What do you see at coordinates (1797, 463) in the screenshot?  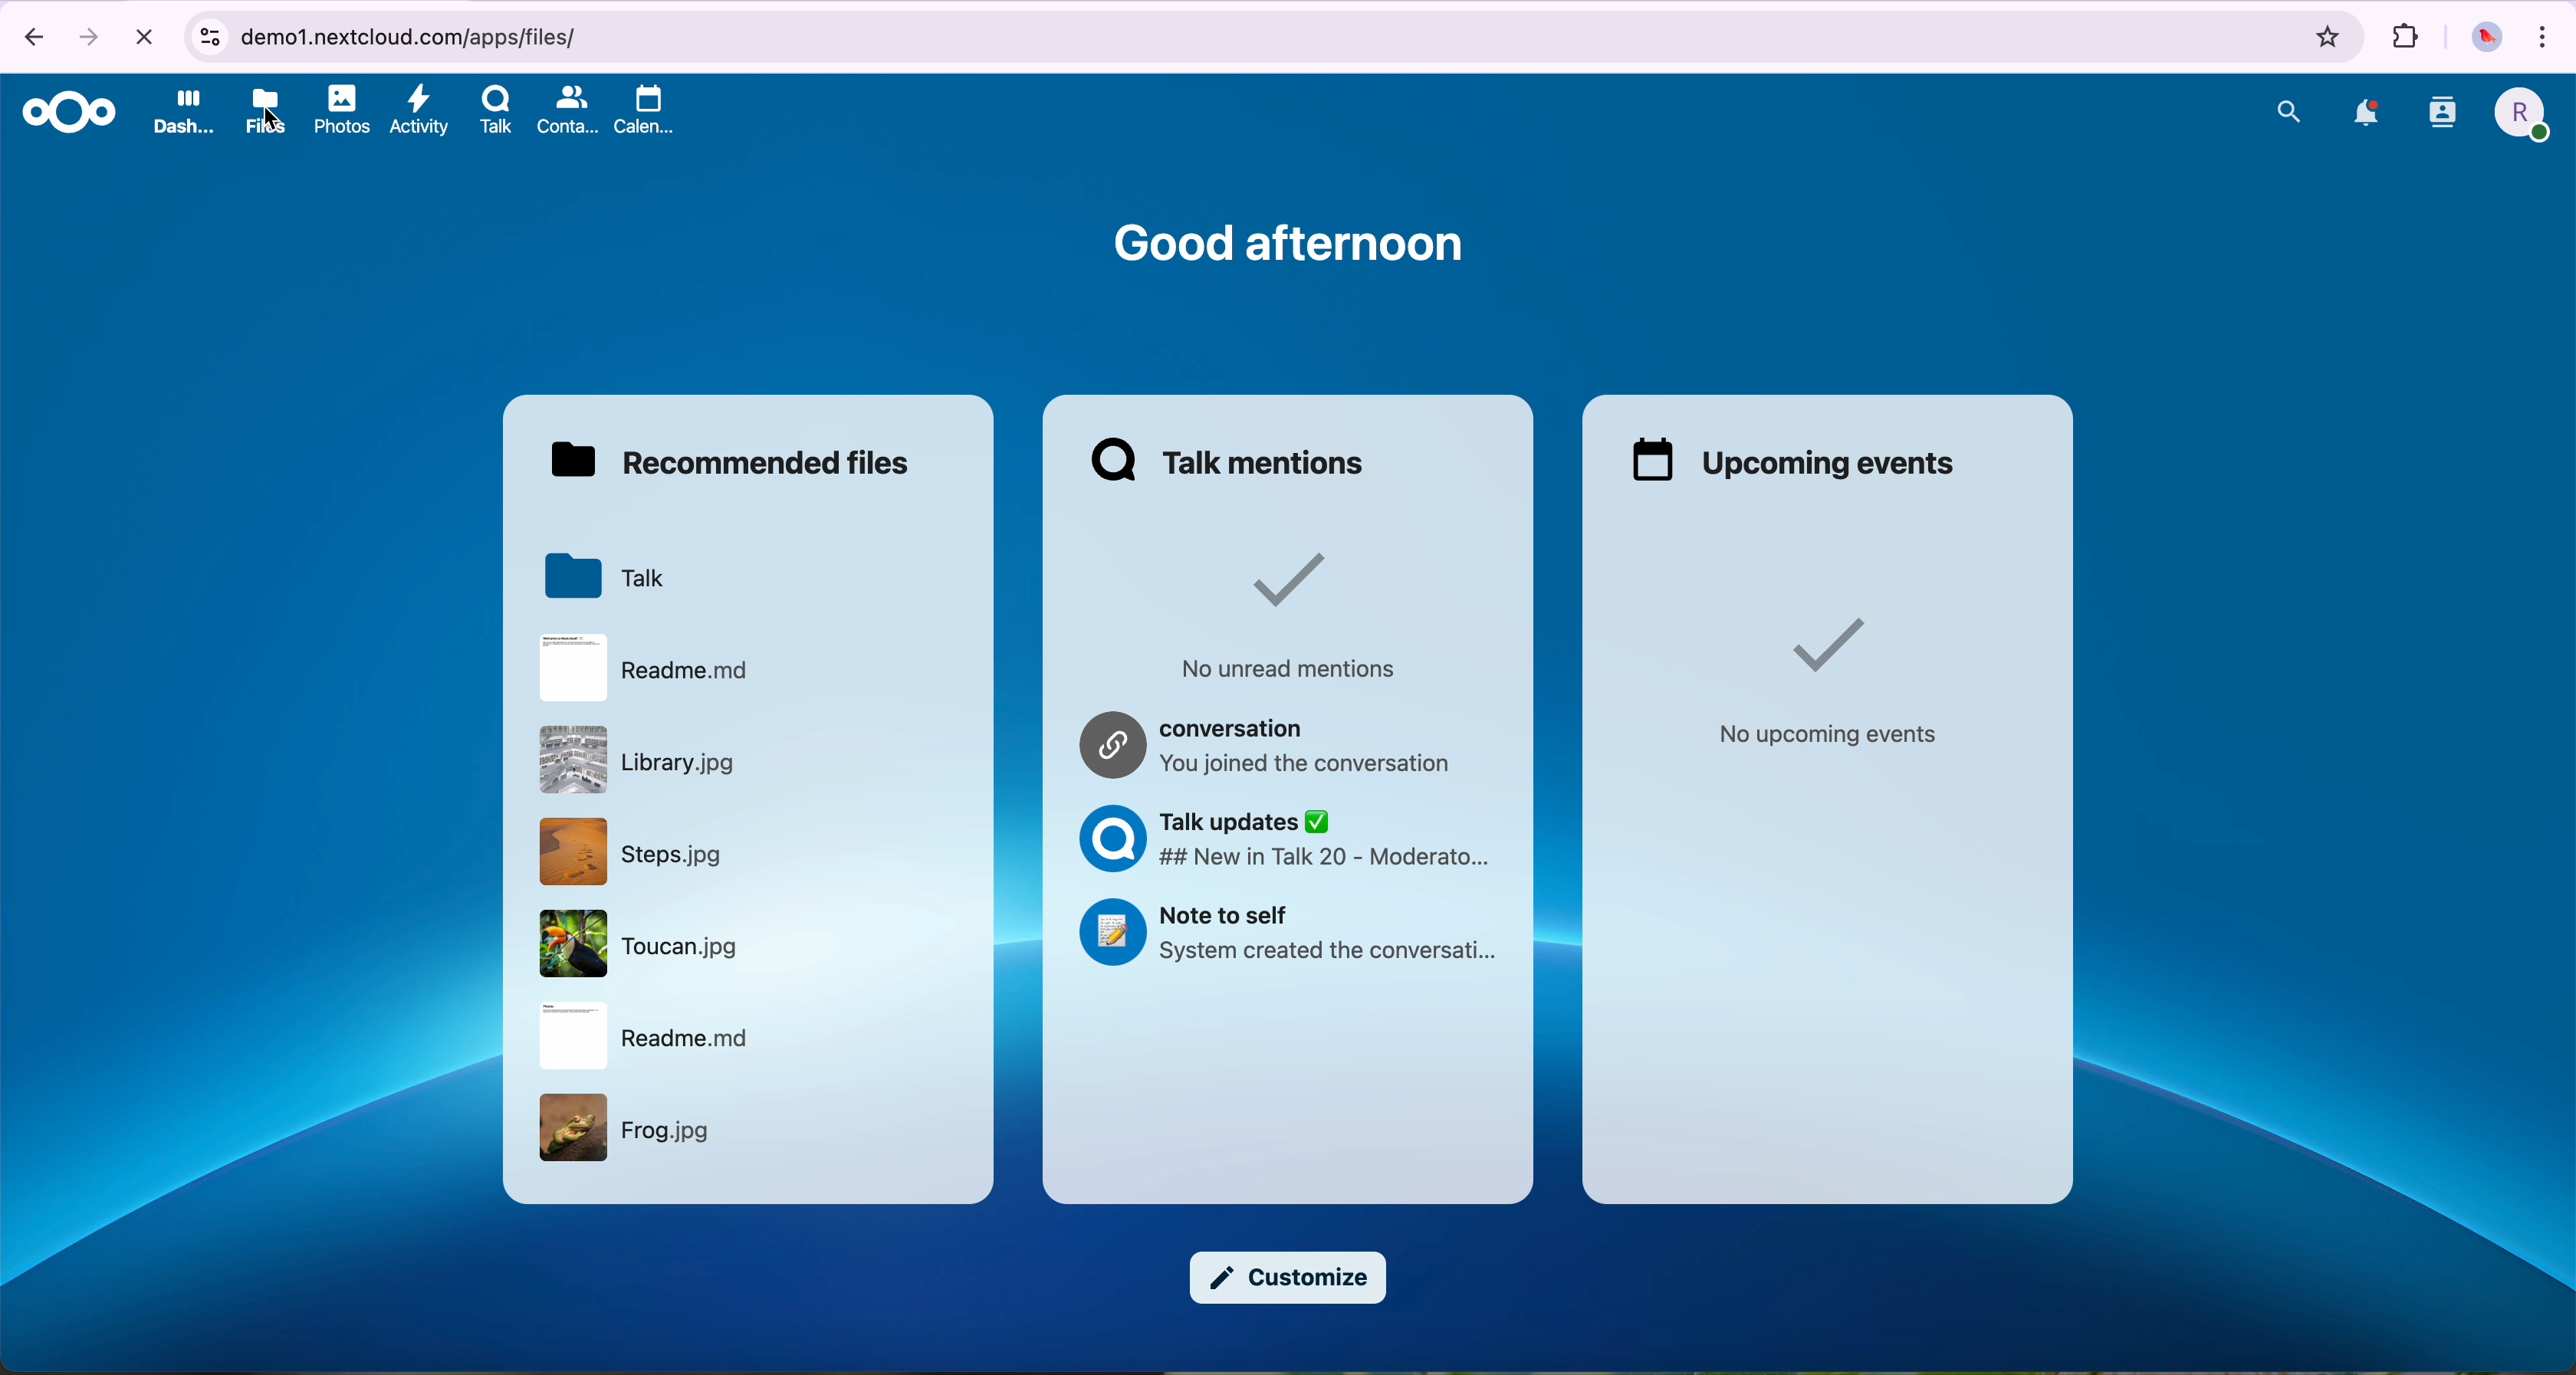 I see `upcoming events` at bounding box center [1797, 463].